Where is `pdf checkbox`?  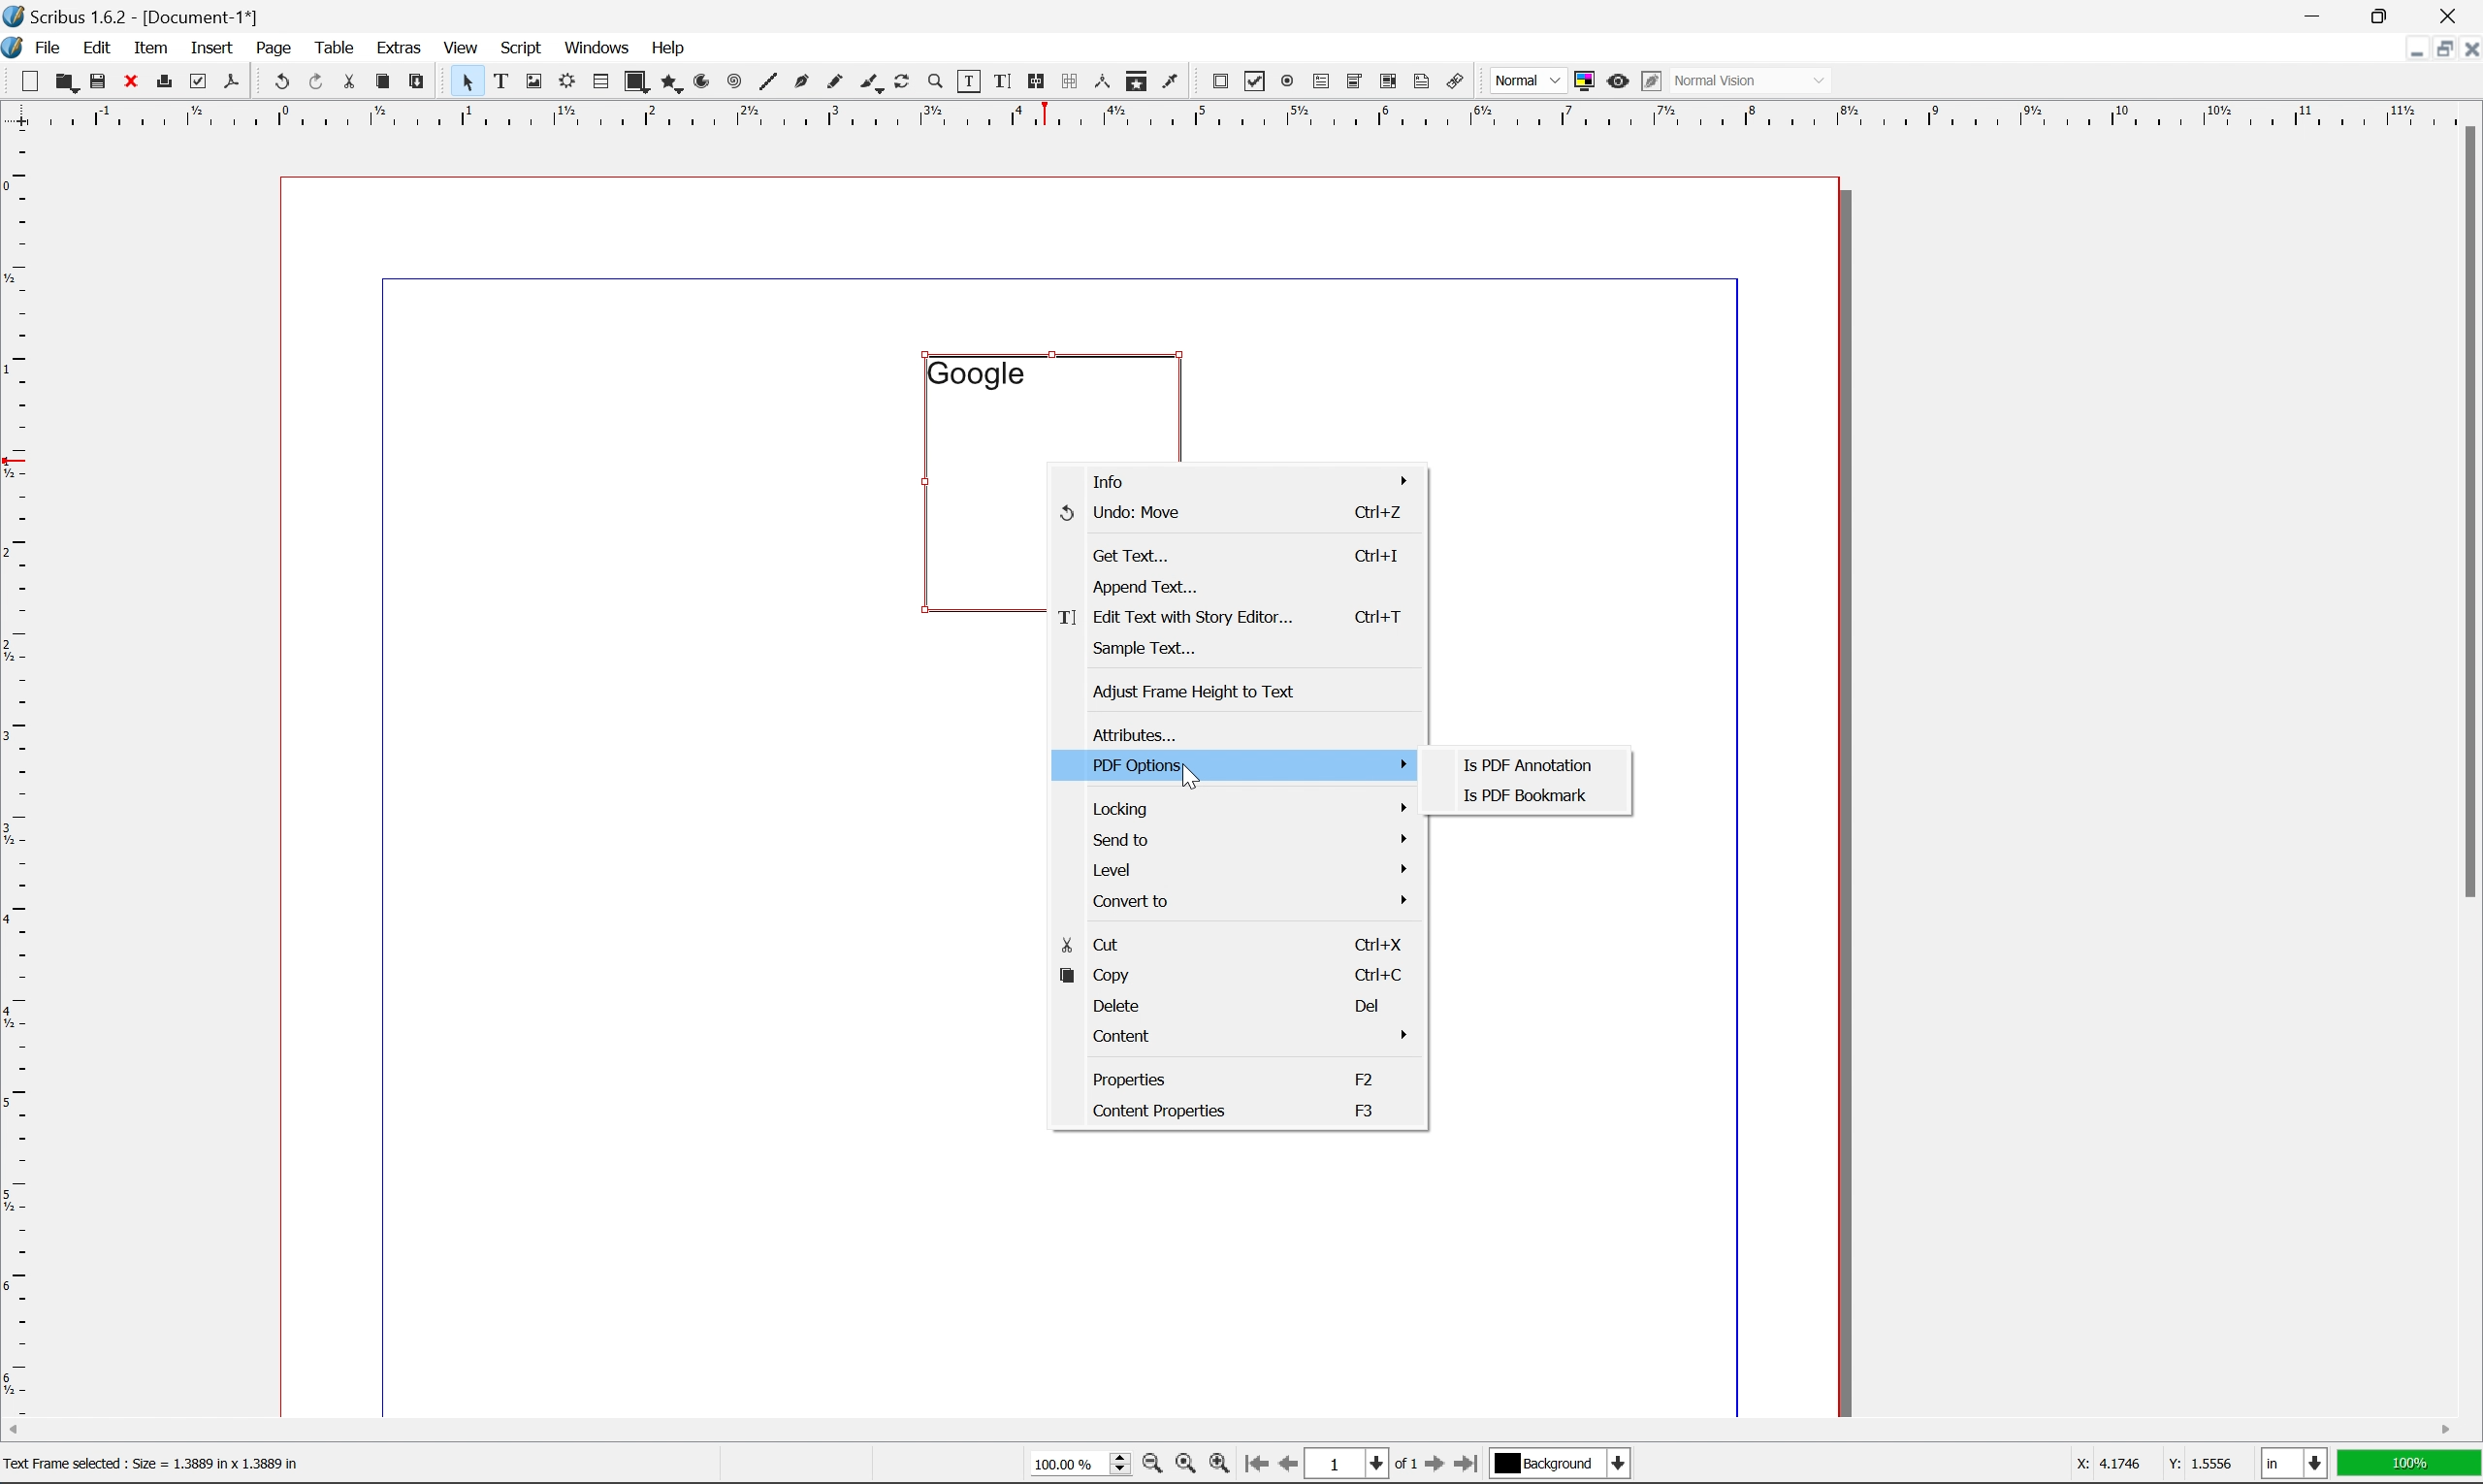
pdf checkbox is located at coordinates (1250, 83).